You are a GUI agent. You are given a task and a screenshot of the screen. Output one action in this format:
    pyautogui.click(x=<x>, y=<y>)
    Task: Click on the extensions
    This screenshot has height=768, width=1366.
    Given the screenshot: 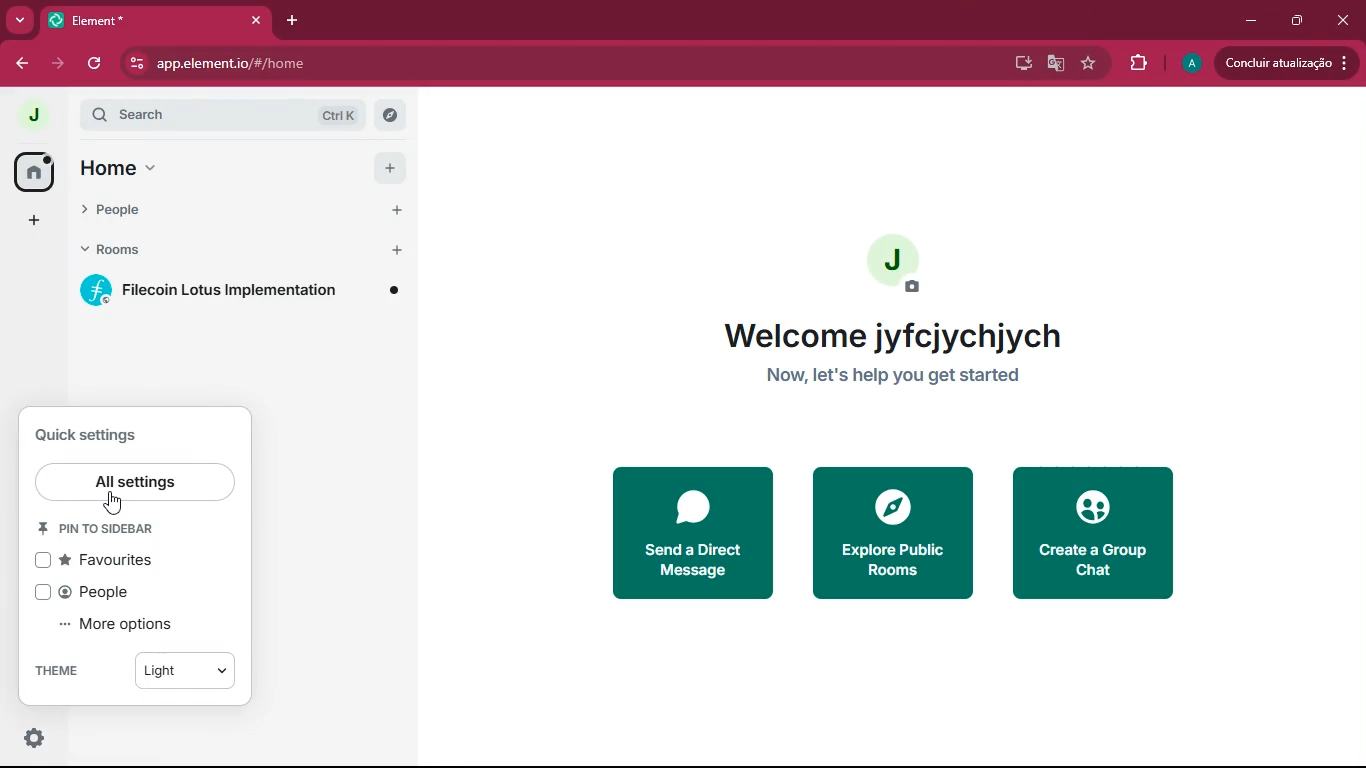 What is the action you would take?
    pyautogui.click(x=1136, y=65)
    